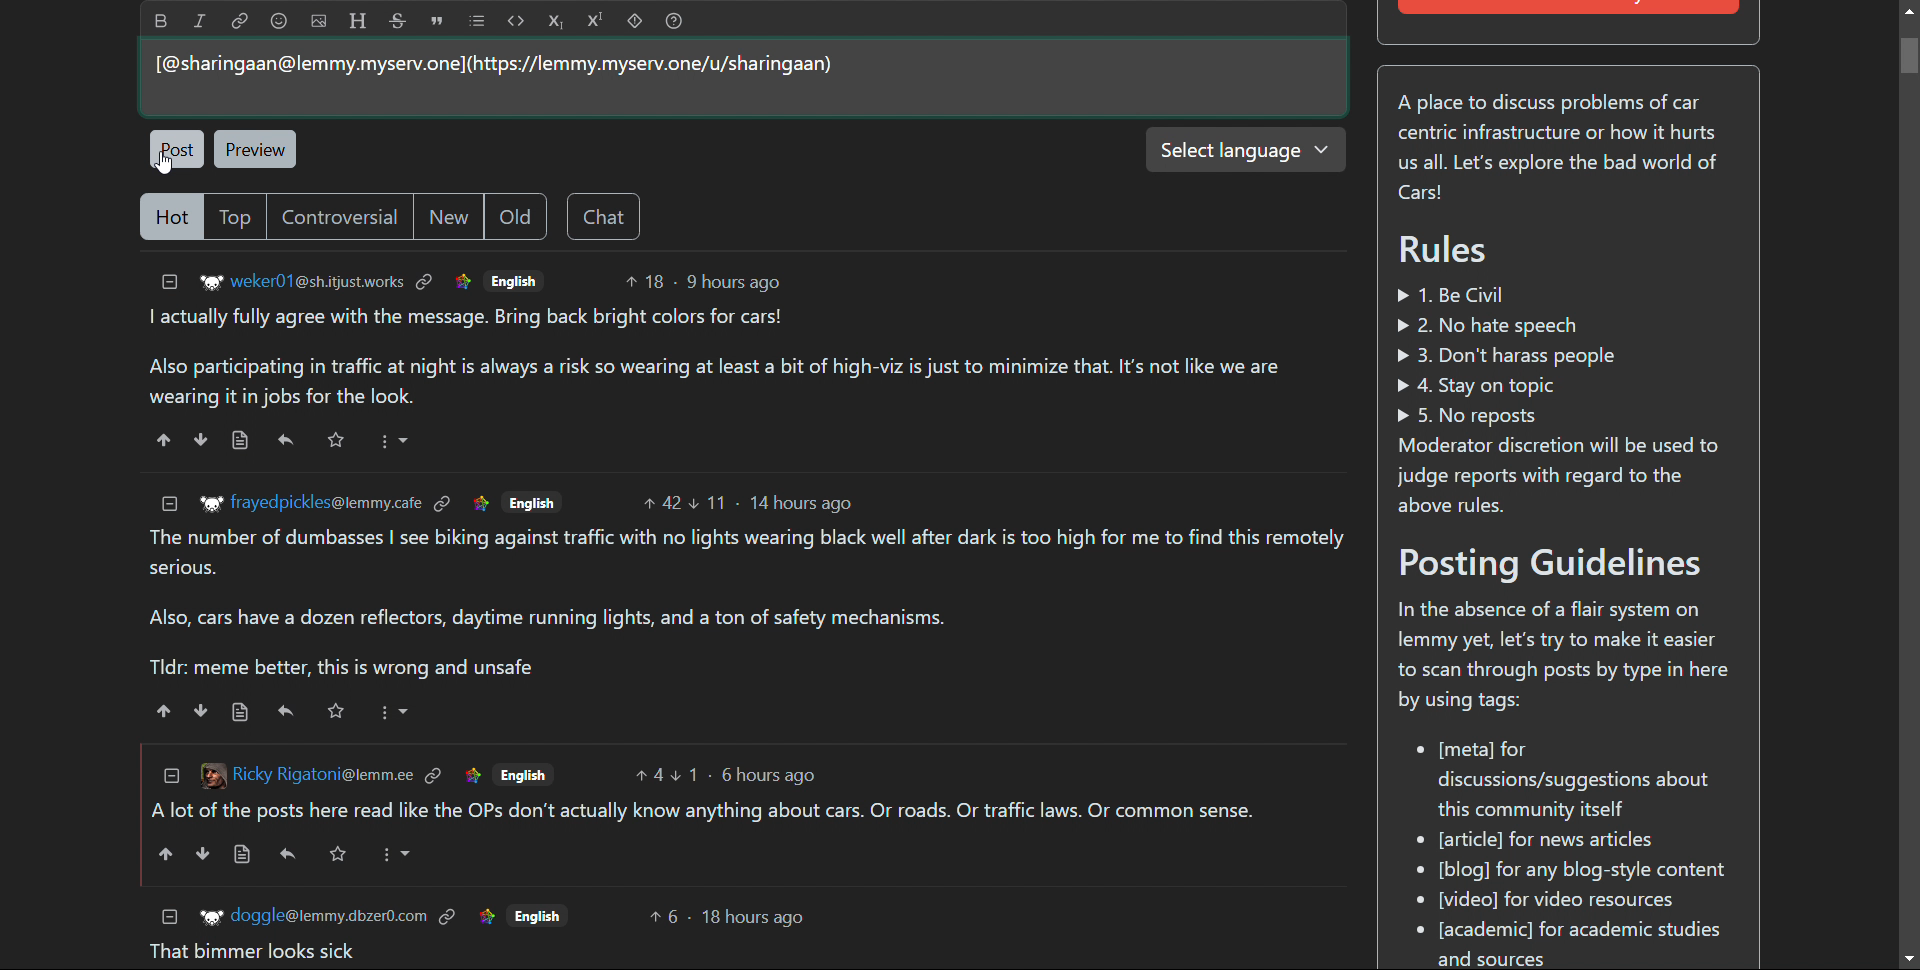  Describe the element at coordinates (596, 21) in the screenshot. I see `superscript` at that location.